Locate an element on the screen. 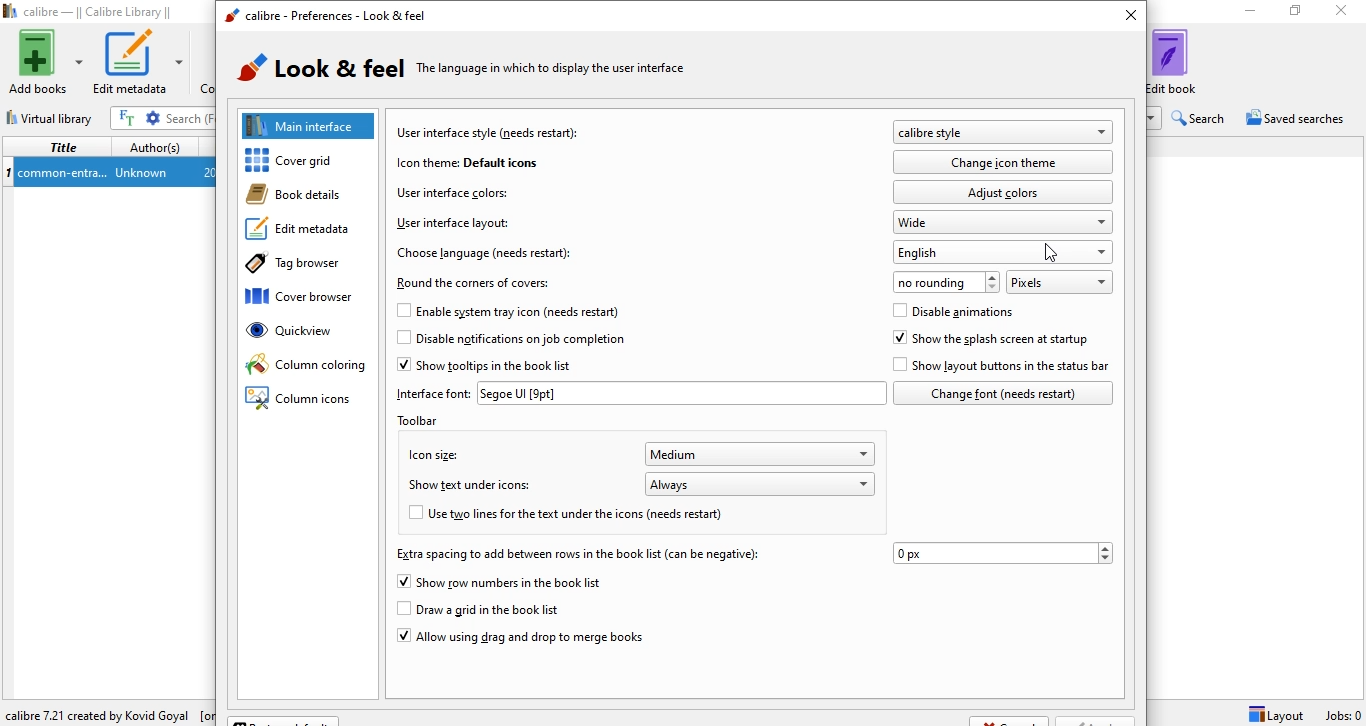 The width and height of the screenshot is (1366, 726). use two lines for the text under the icons (needs restart)) is located at coordinates (582, 516).